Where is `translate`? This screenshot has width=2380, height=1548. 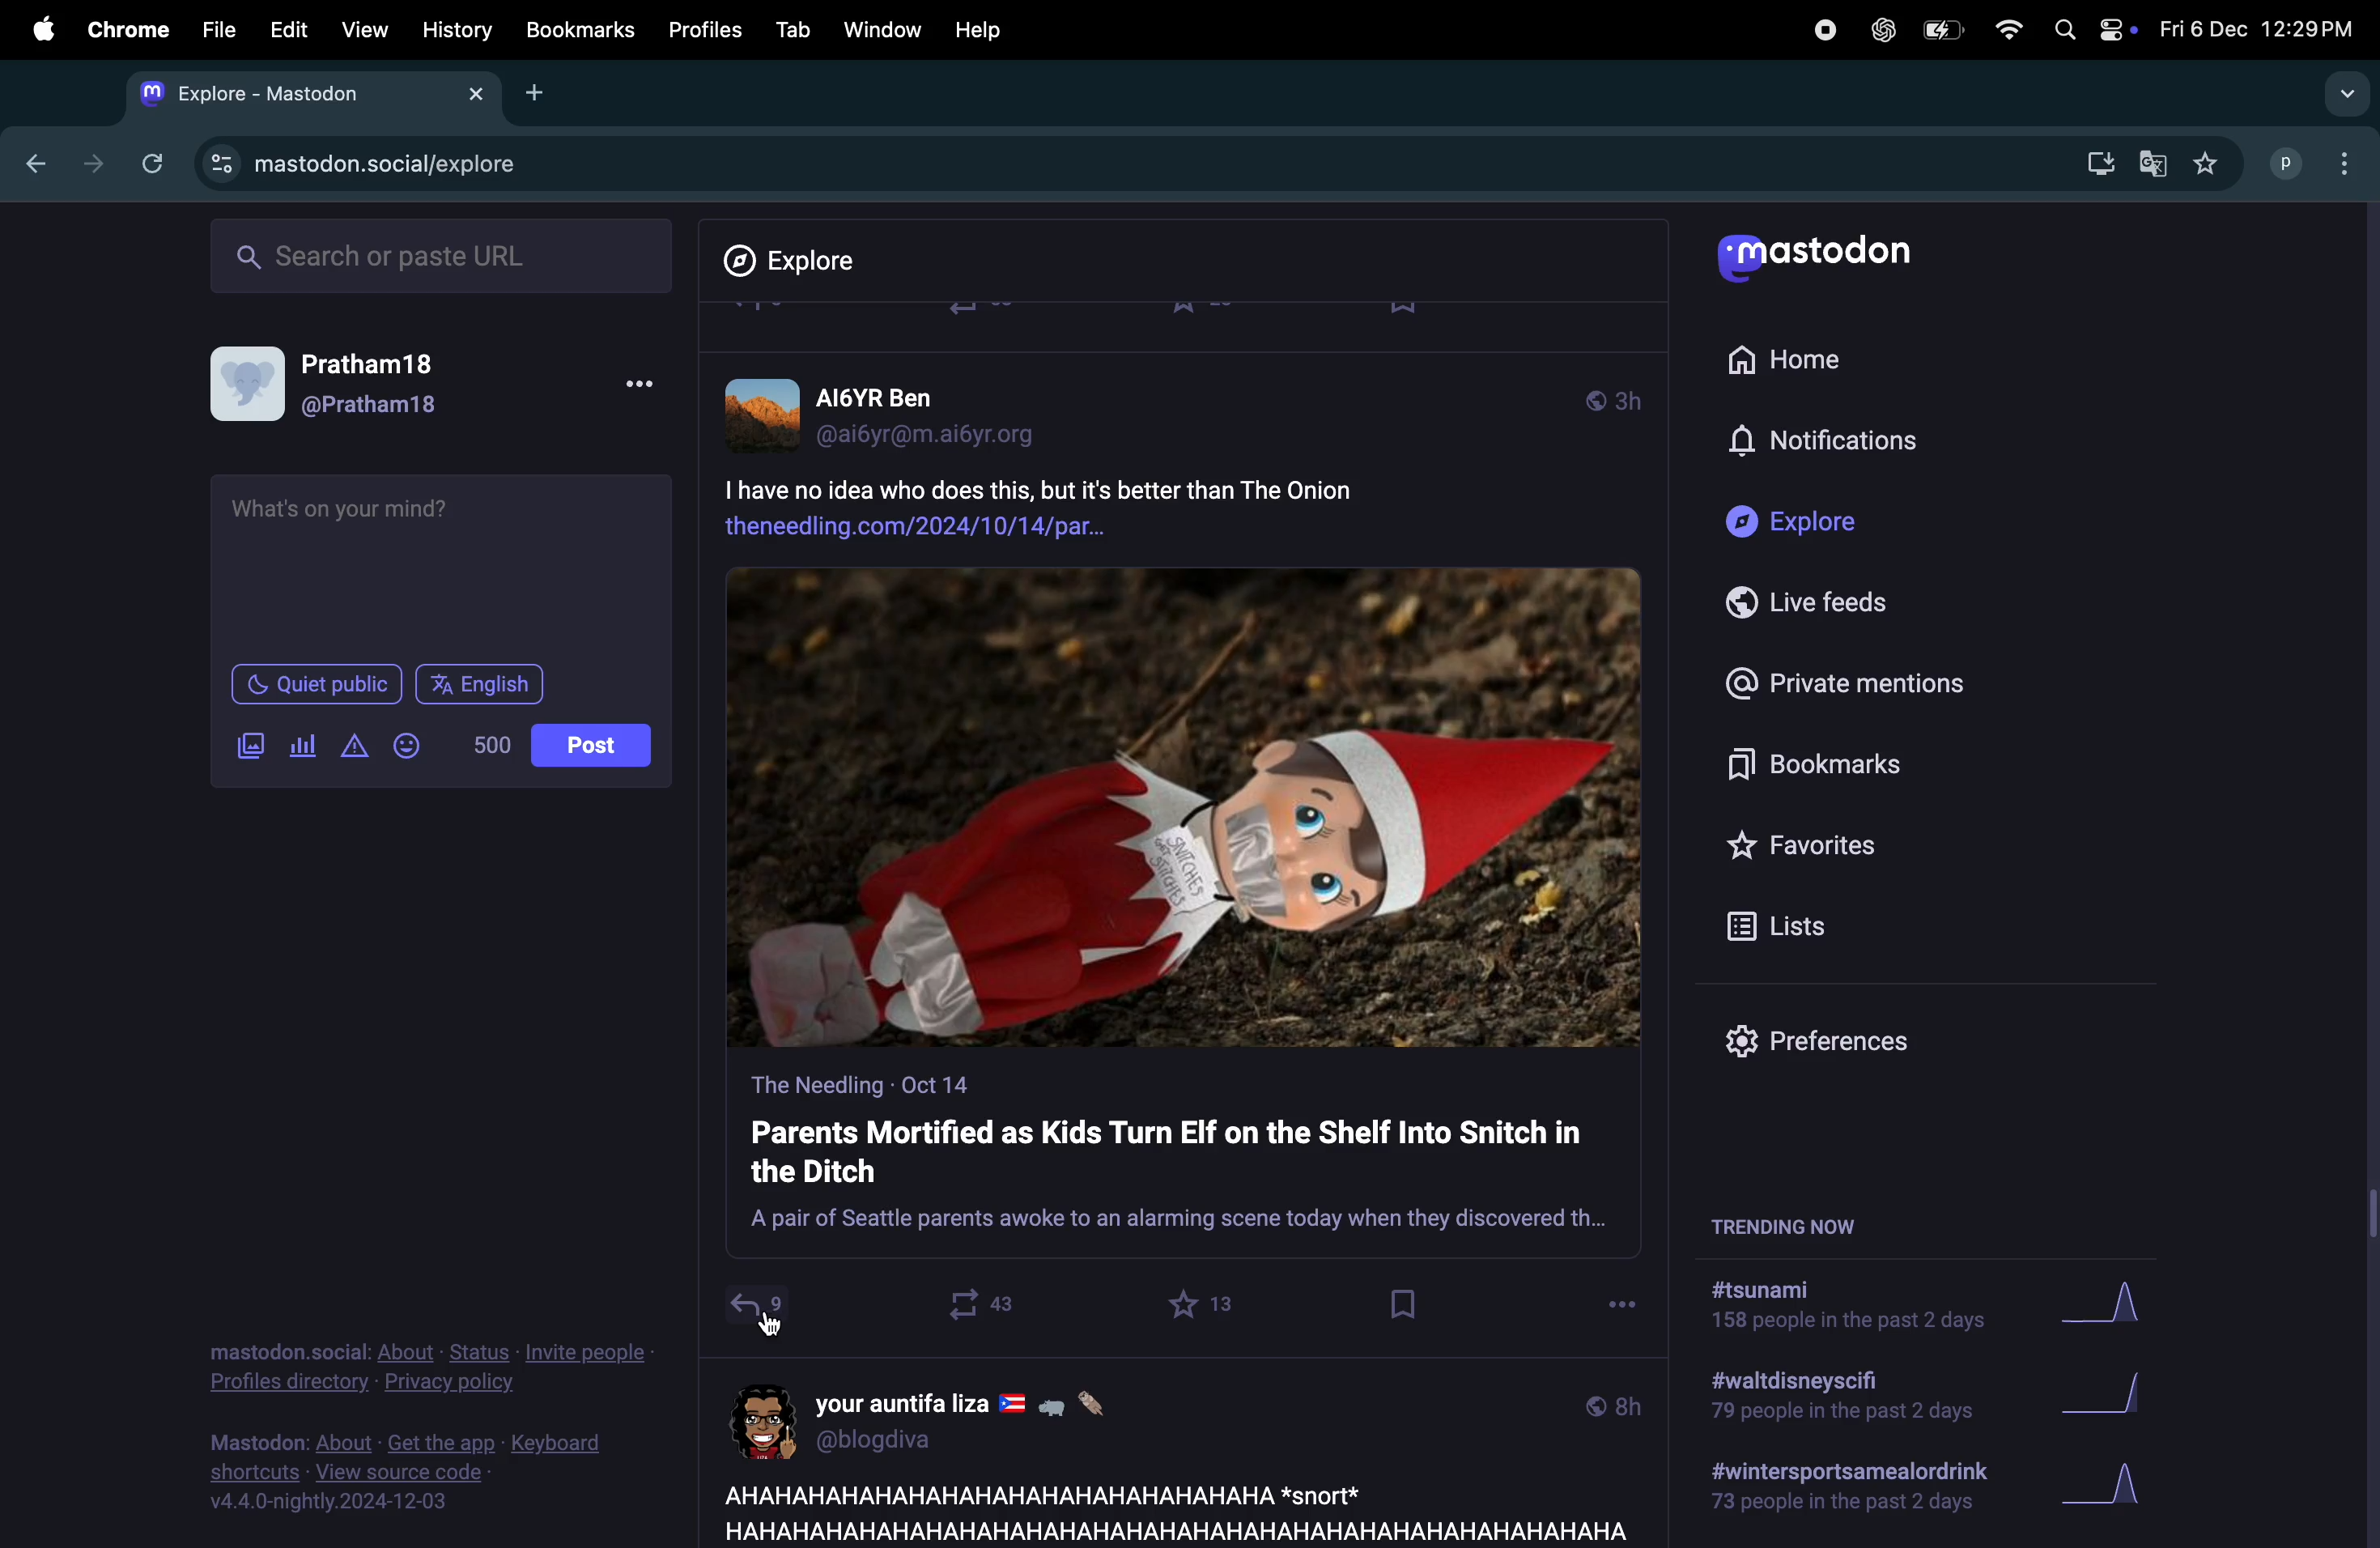 translate is located at coordinates (2153, 166).